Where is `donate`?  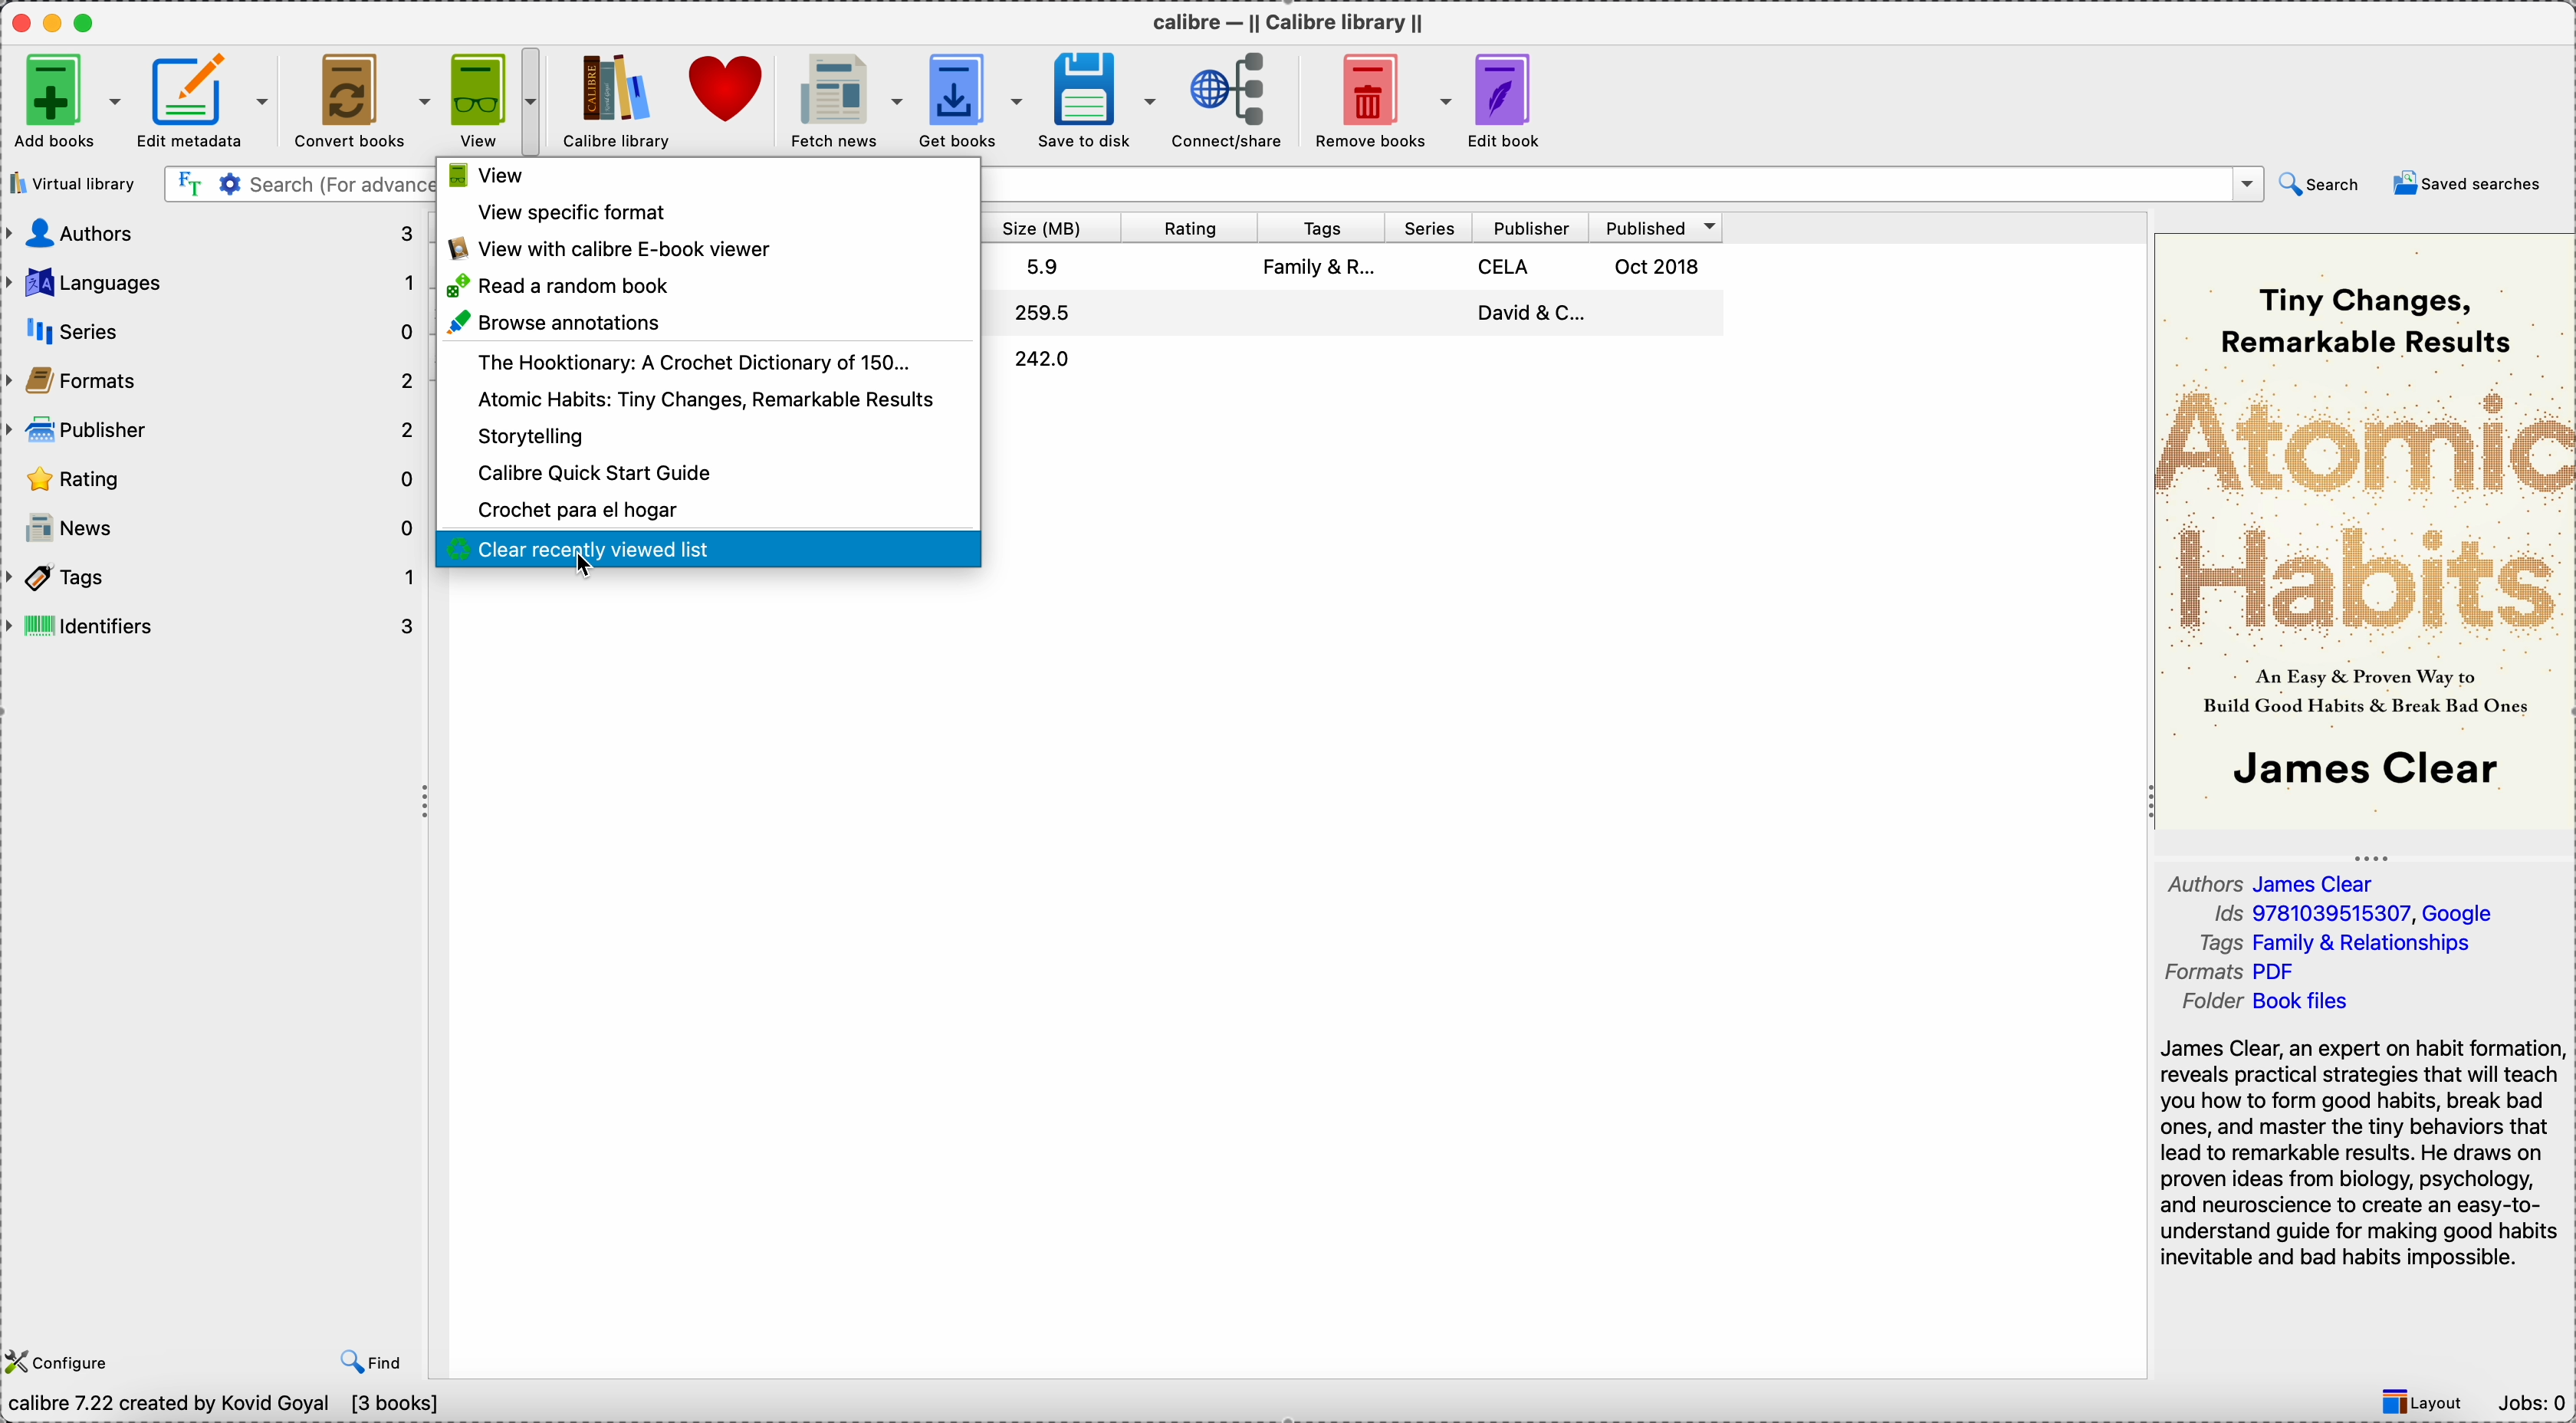
donate is located at coordinates (731, 93).